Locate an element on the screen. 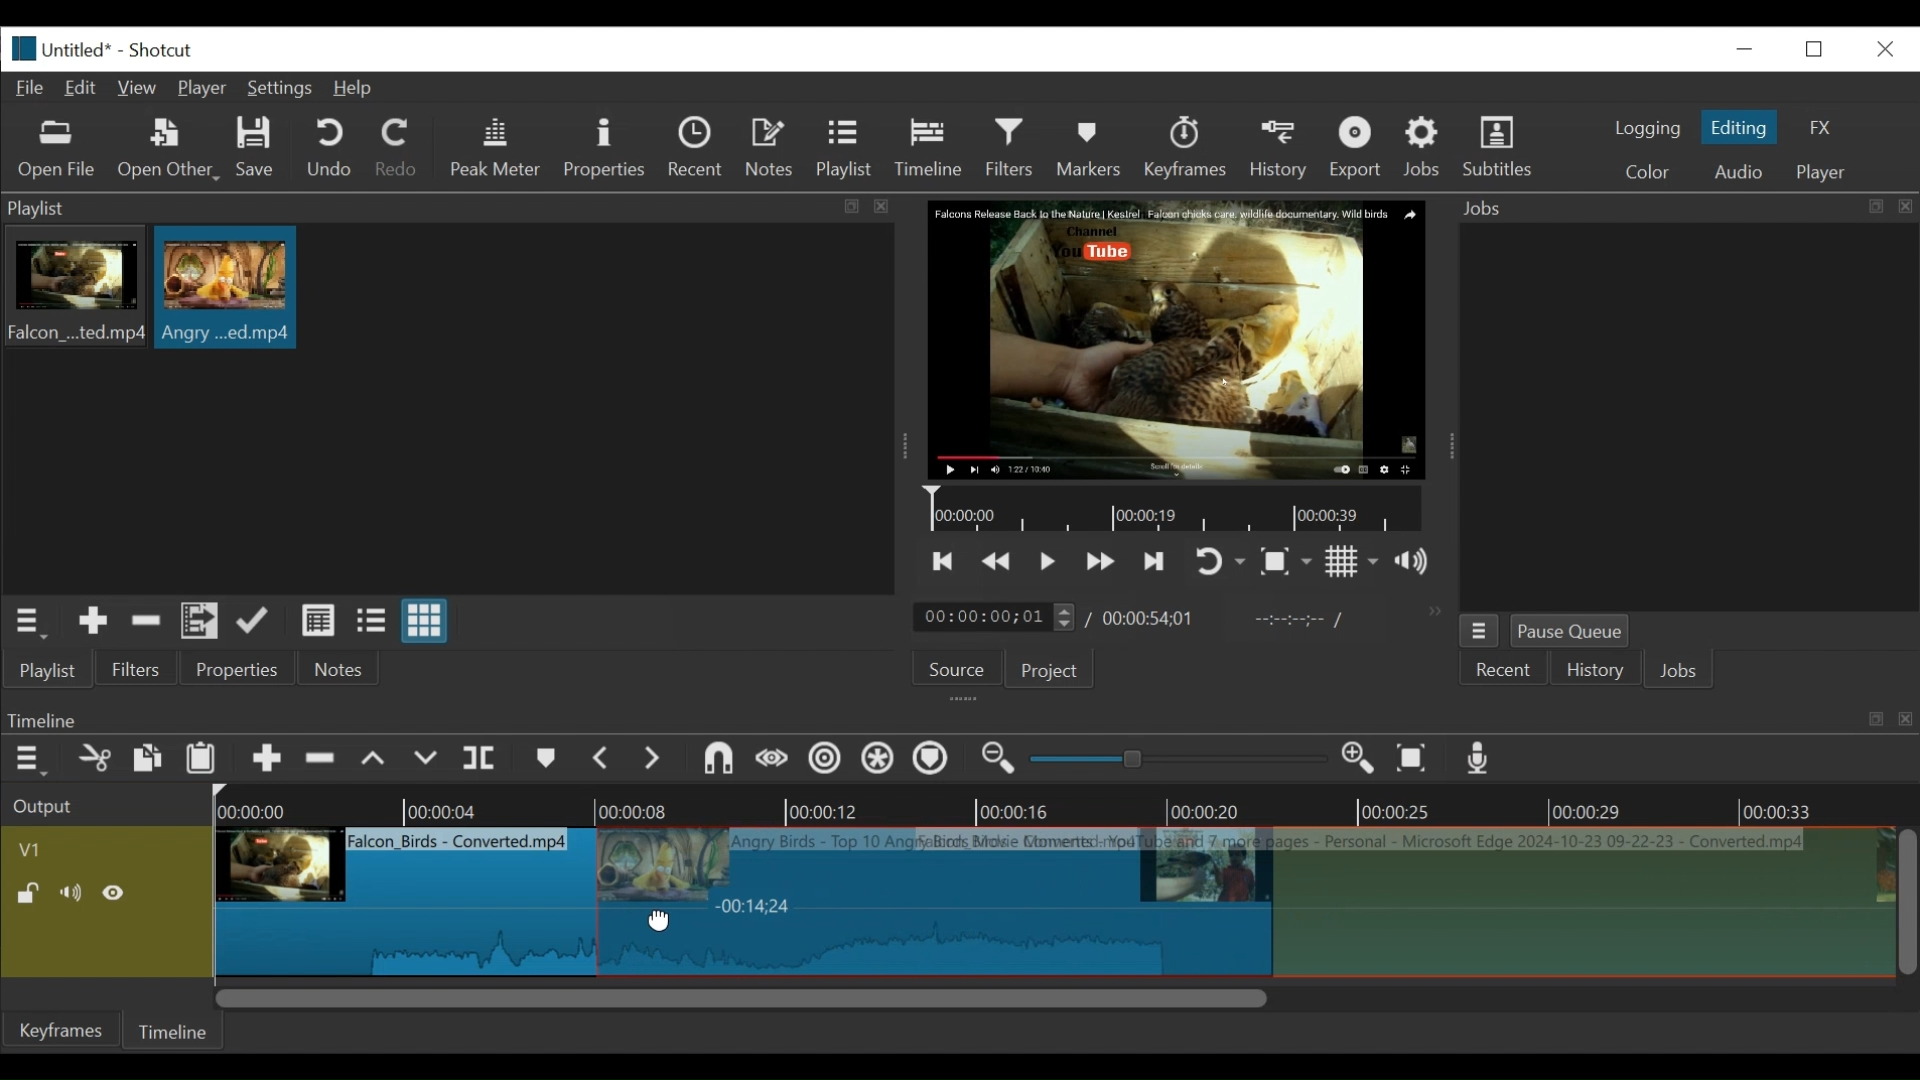 Image resolution: width=1920 pixels, height=1080 pixels. Total duration is located at coordinates (1155, 618).